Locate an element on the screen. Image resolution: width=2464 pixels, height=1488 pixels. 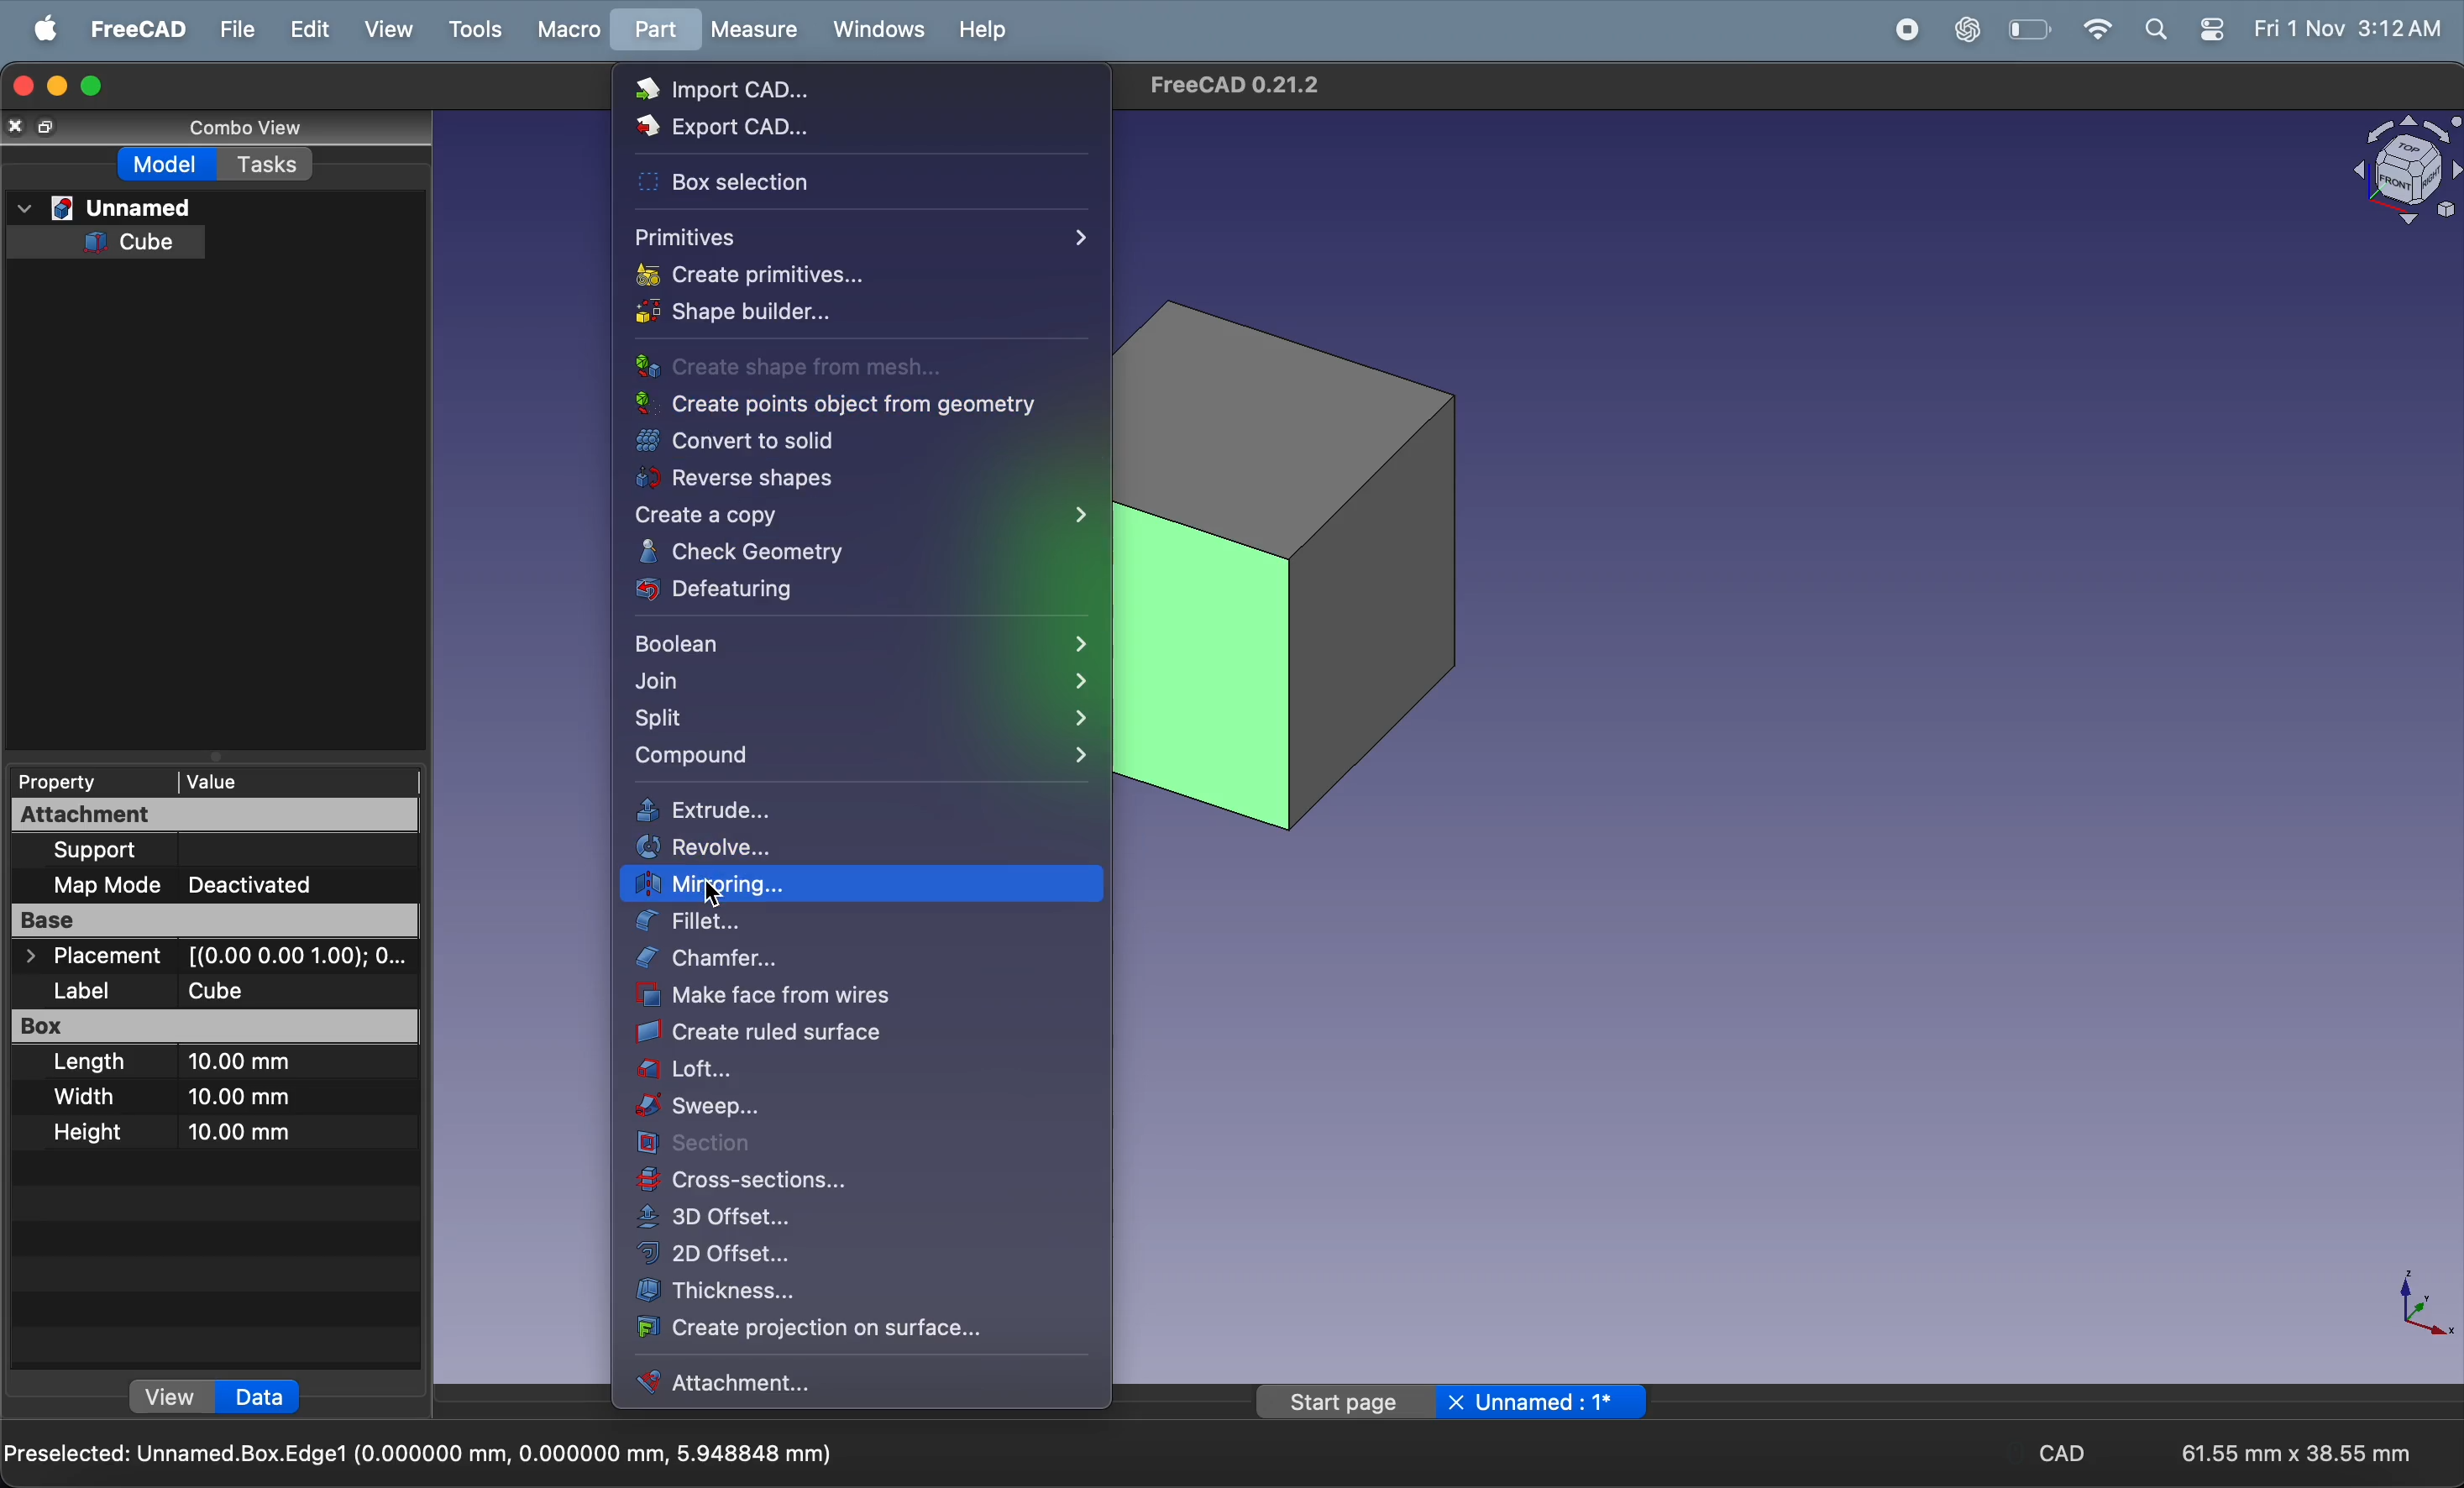
Base is located at coordinates (213, 919).